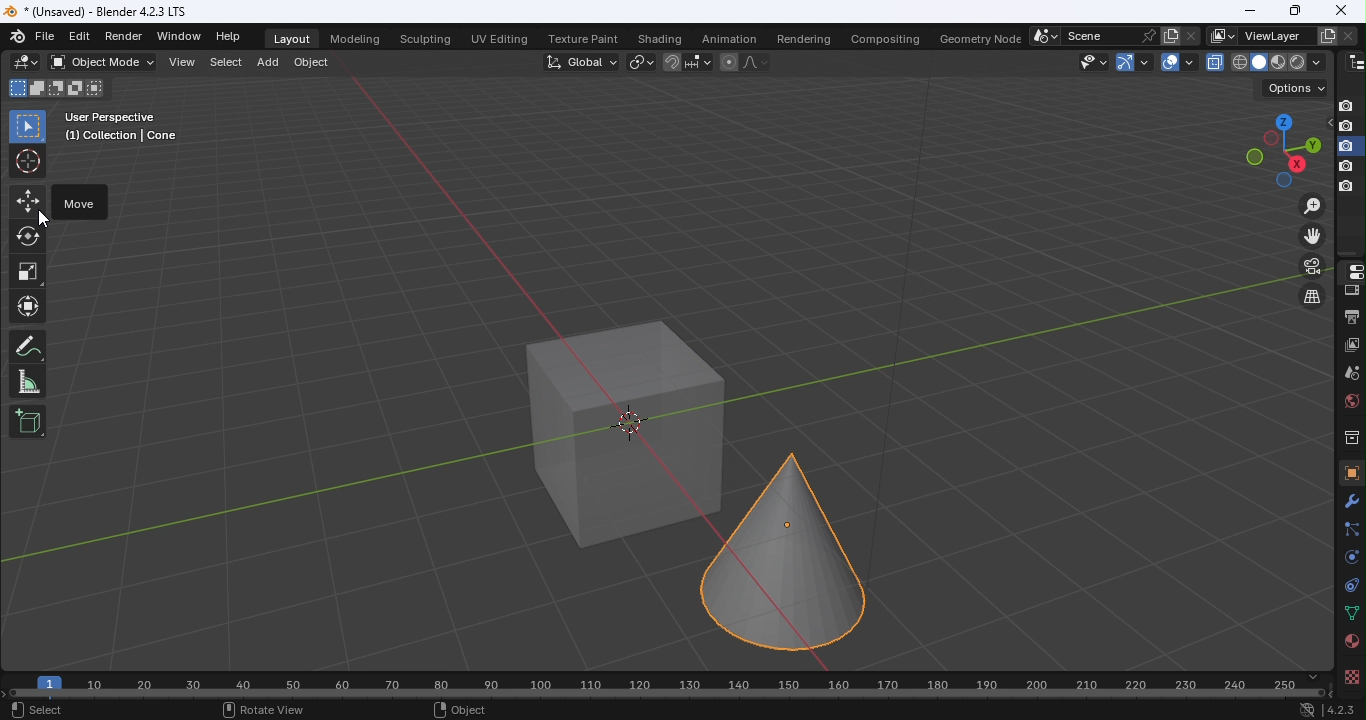  Describe the element at coordinates (671, 61) in the screenshot. I see `Snap` at that location.